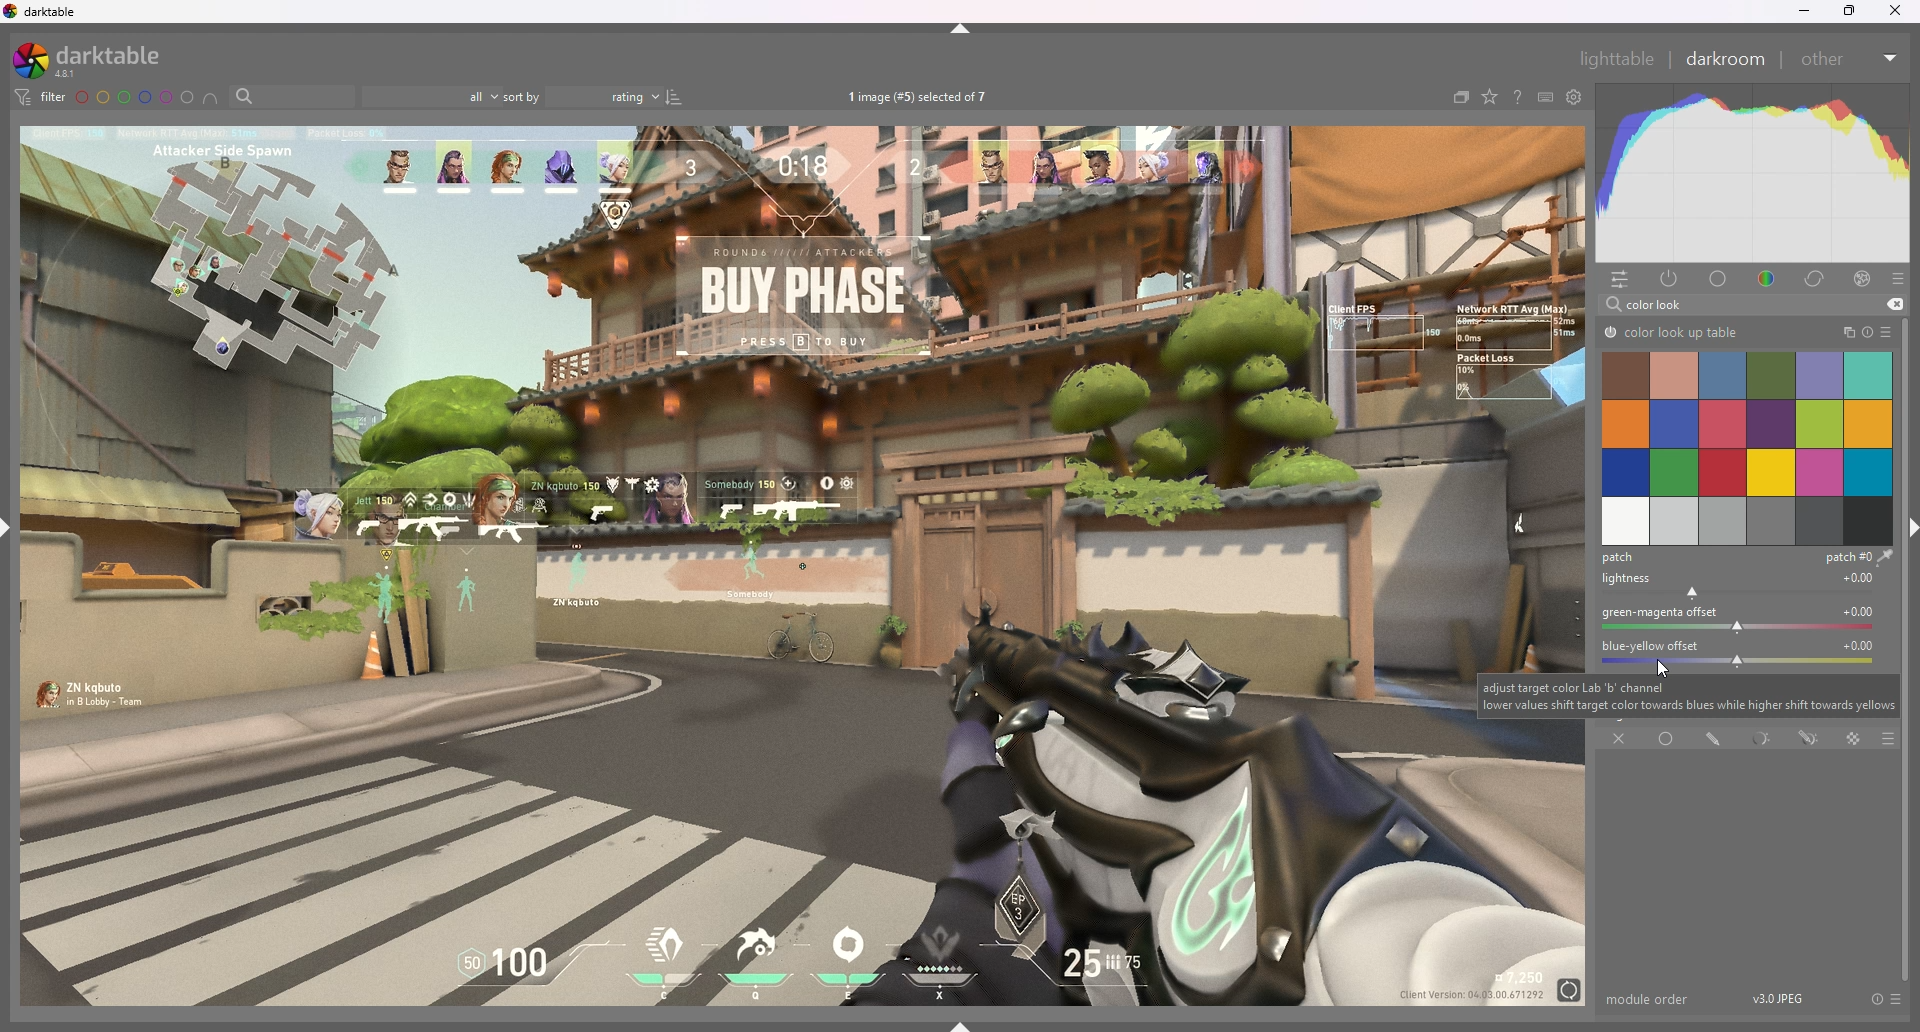 The height and width of the screenshot is (1032, 1920). Describe the element at coordinates (581, 96) in the screenshot. I see `sort by` at that location.